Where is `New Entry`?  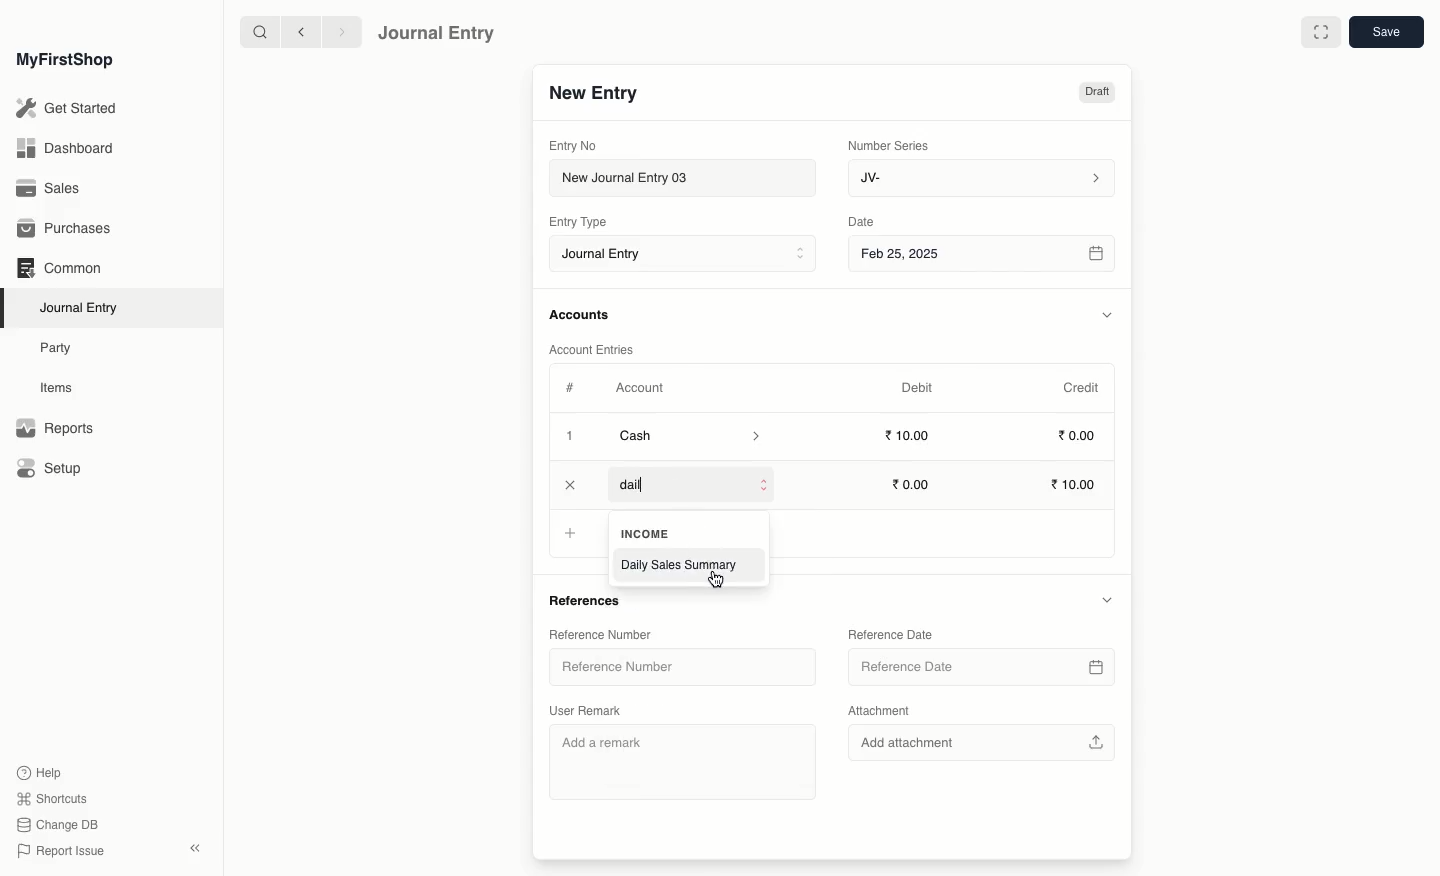
New Entry is located at coordinates (593, 94).